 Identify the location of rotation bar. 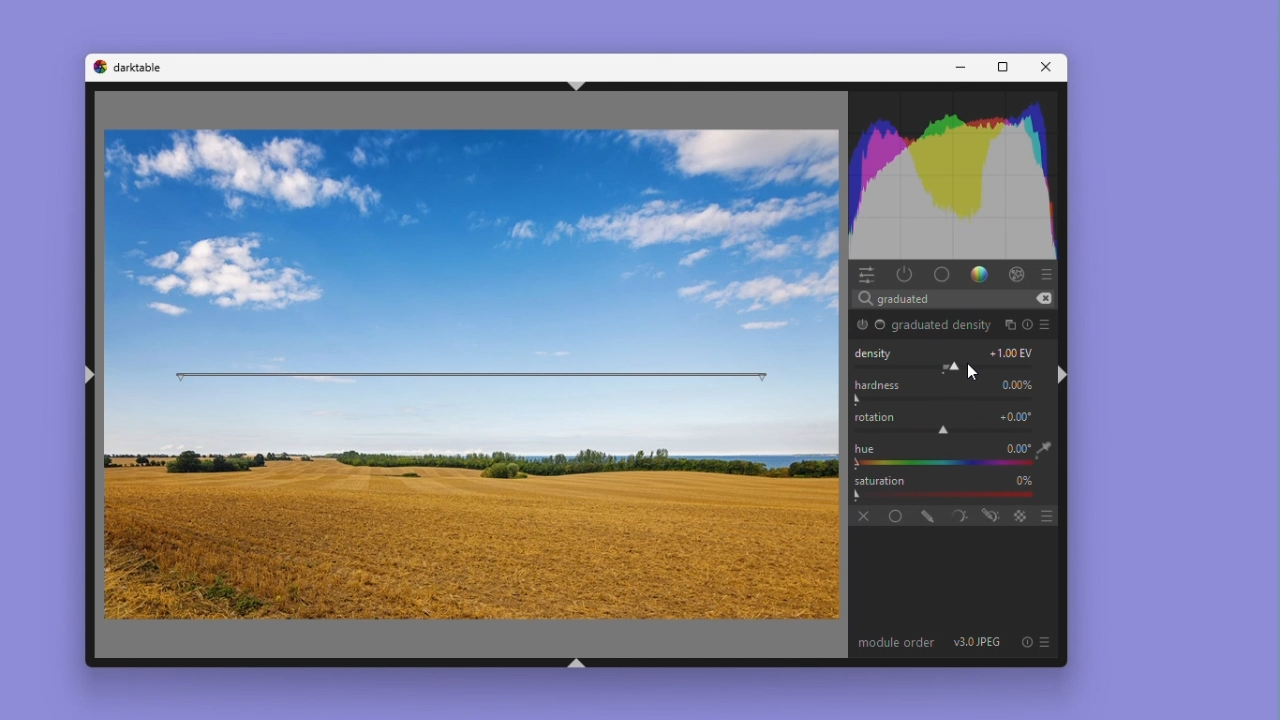
(475, 372).